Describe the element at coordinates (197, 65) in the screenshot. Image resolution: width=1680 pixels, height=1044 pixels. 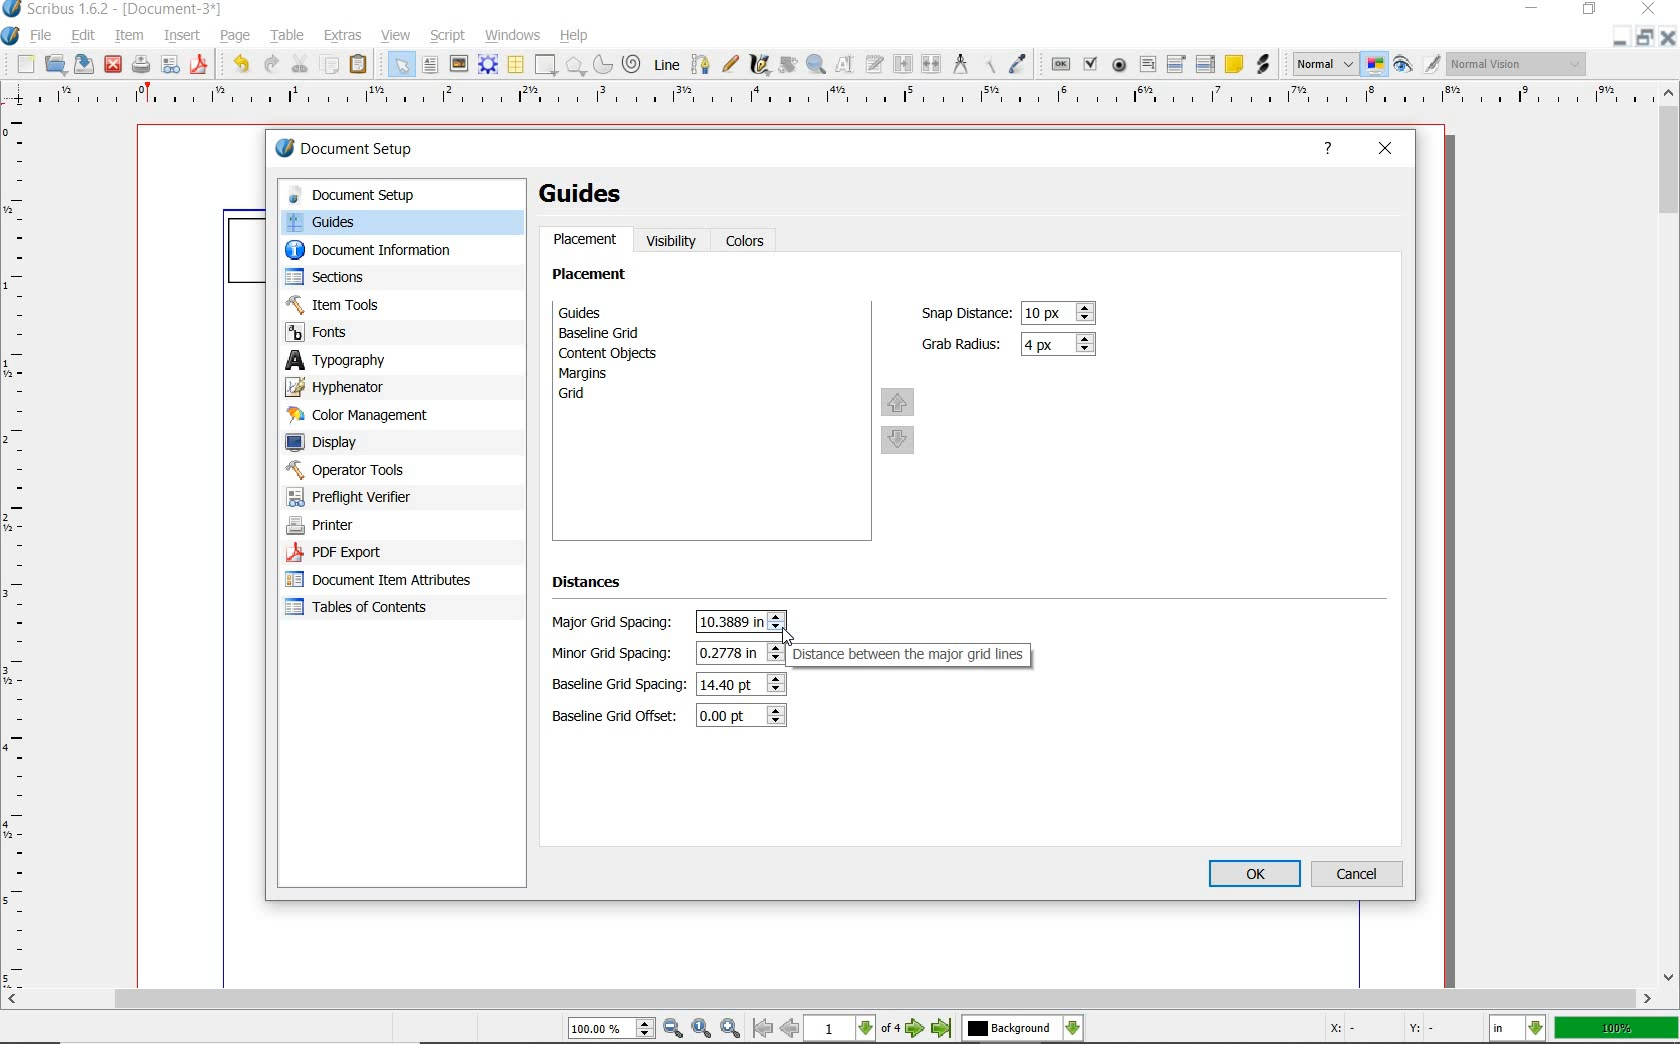
I see `save as pdf` at that location.